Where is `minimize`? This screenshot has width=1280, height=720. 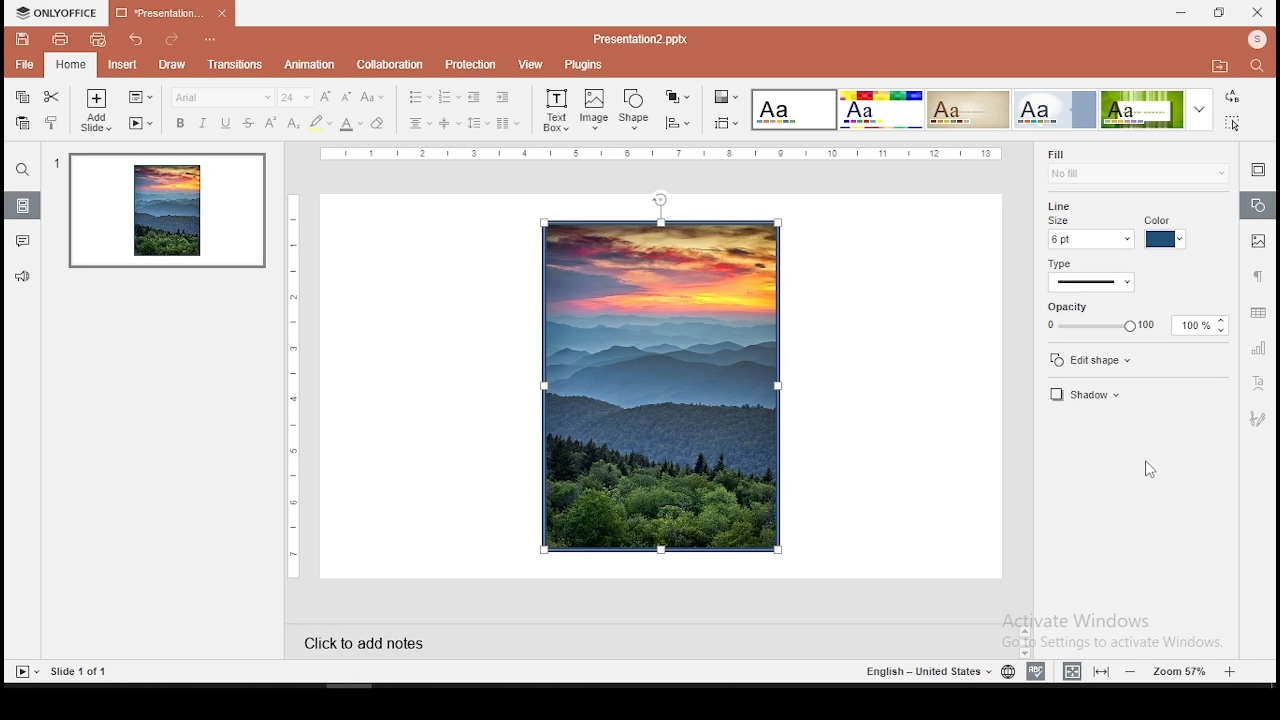
minimize is located at coordinates (1182, 12).